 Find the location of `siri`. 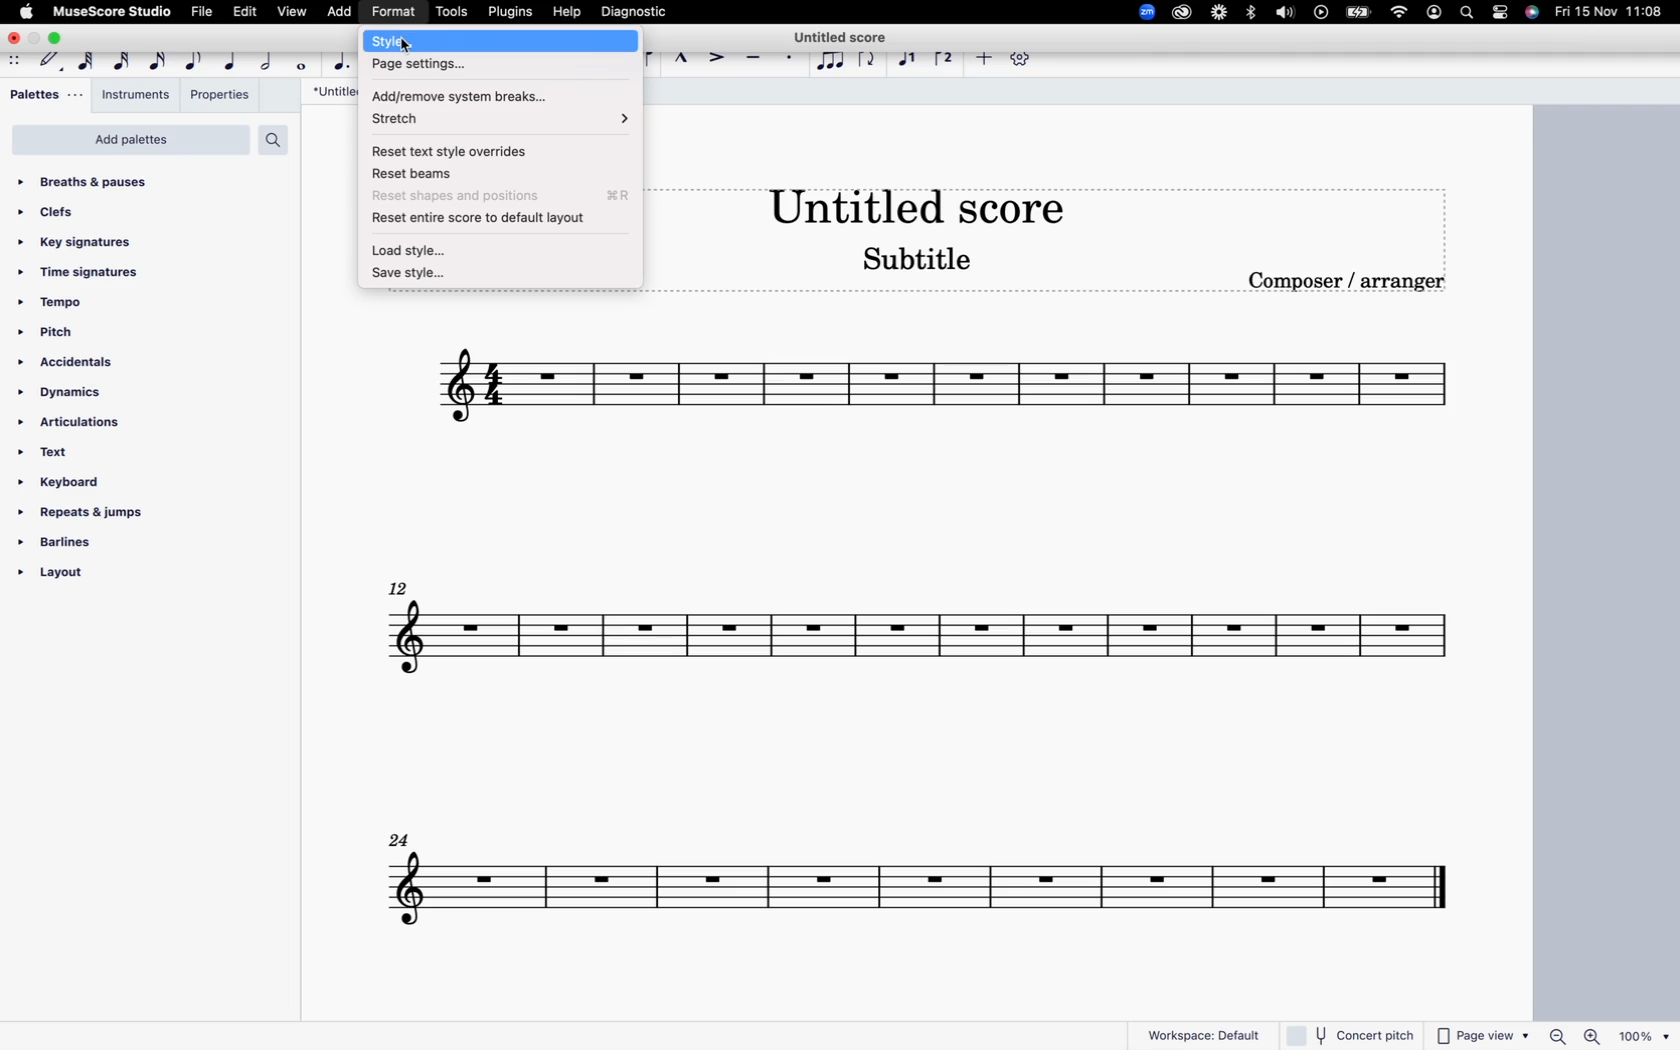

siri is located at coordinates (1532, 14).